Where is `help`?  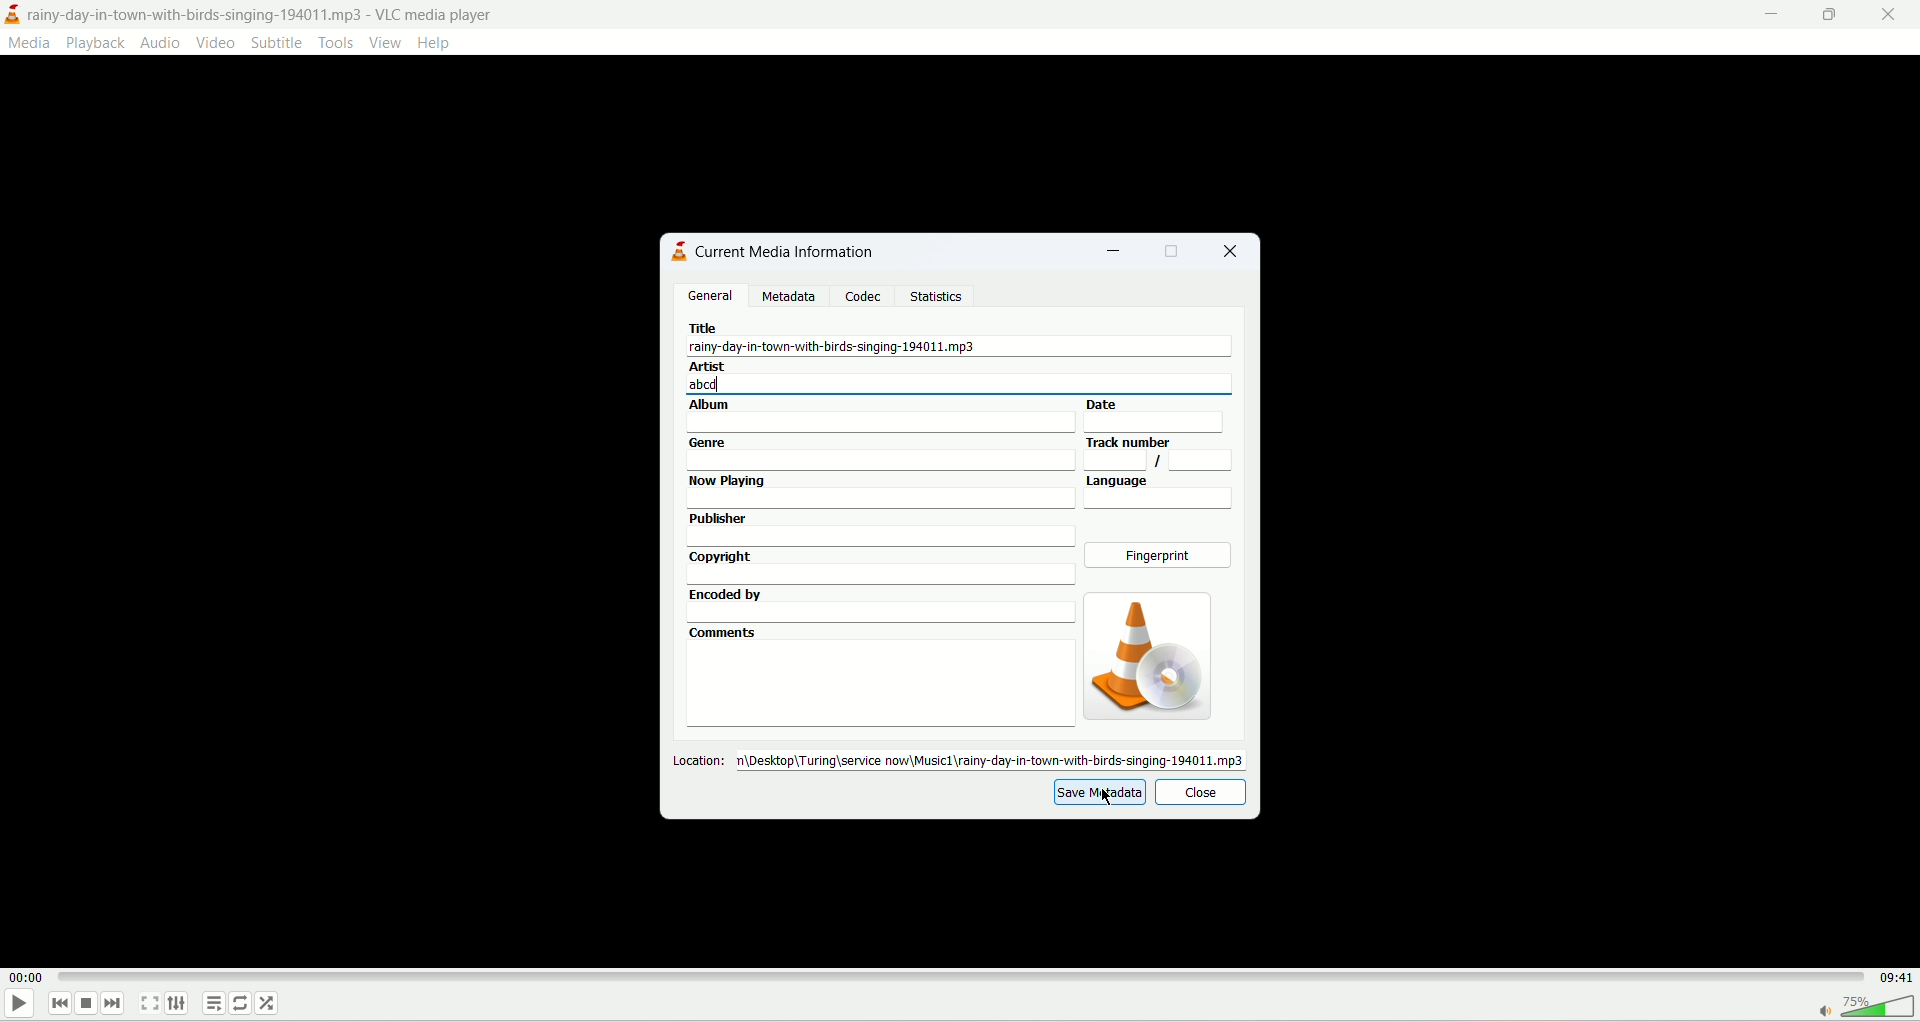 help is located at coordinates (438, 45).